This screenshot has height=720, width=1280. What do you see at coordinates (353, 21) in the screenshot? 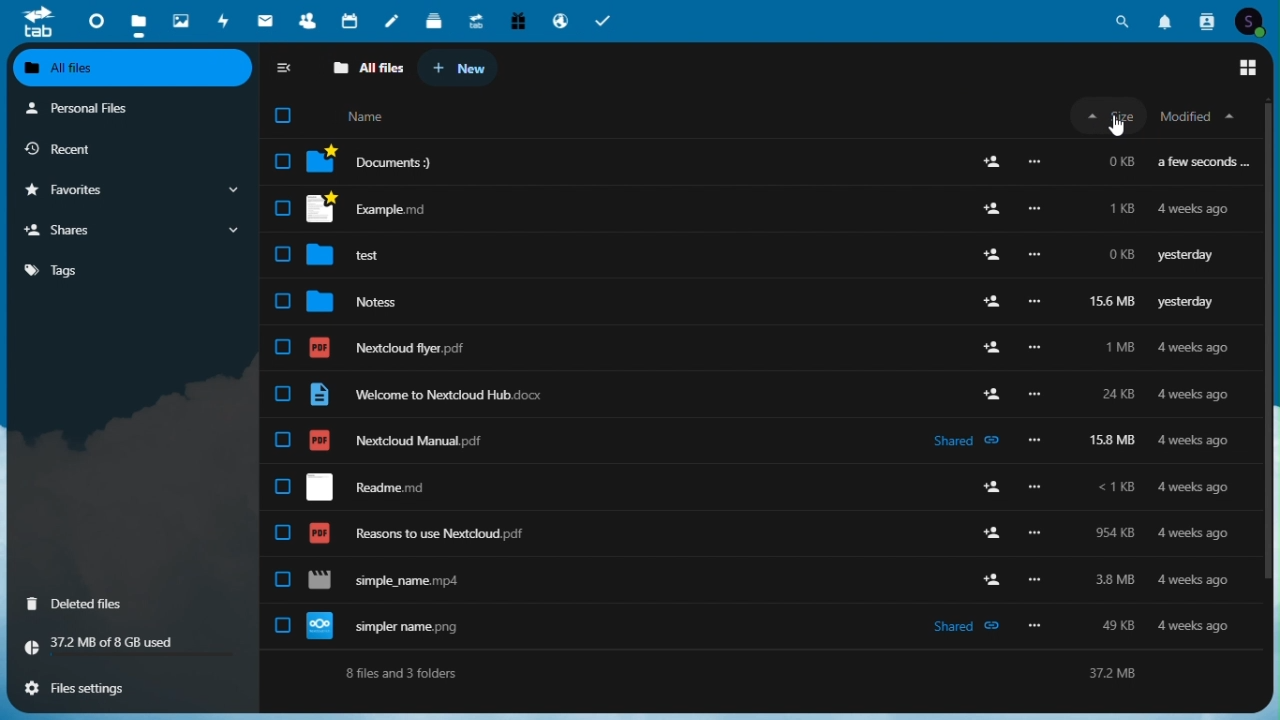
I see `Calendar` at bounding box center [353, 21].